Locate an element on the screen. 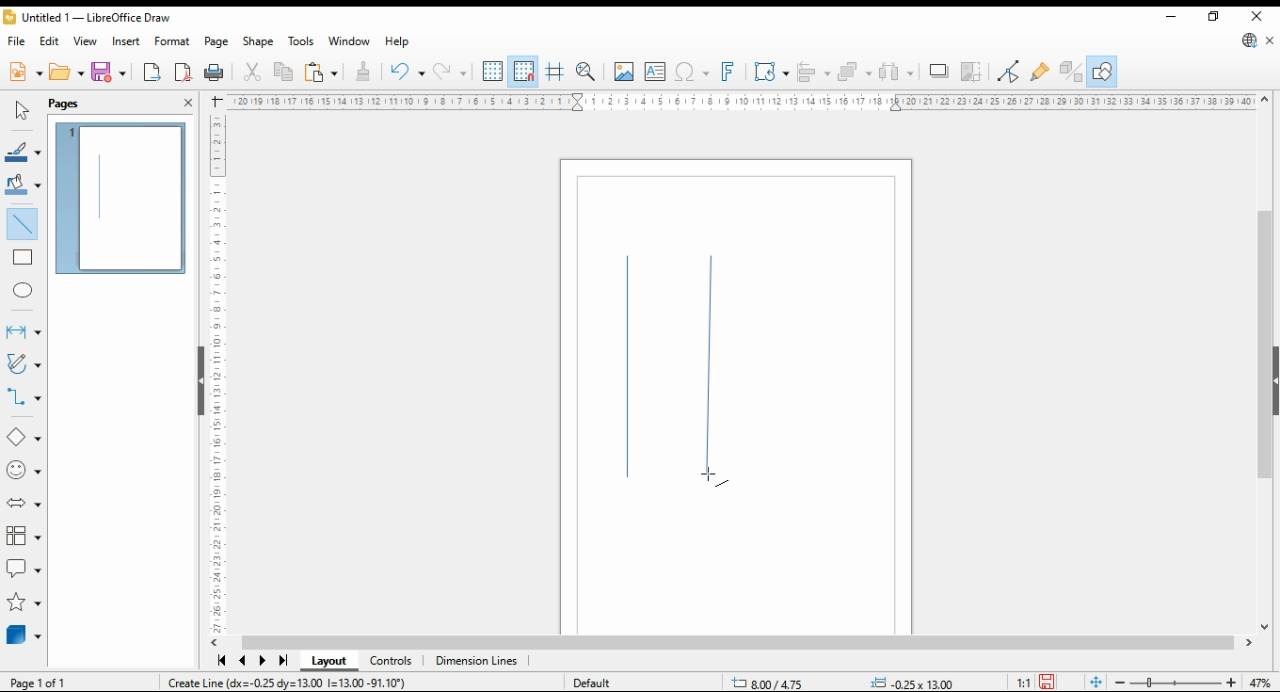 This screenshot has width=1280, height=692. help is located at coordinates (398, 42).